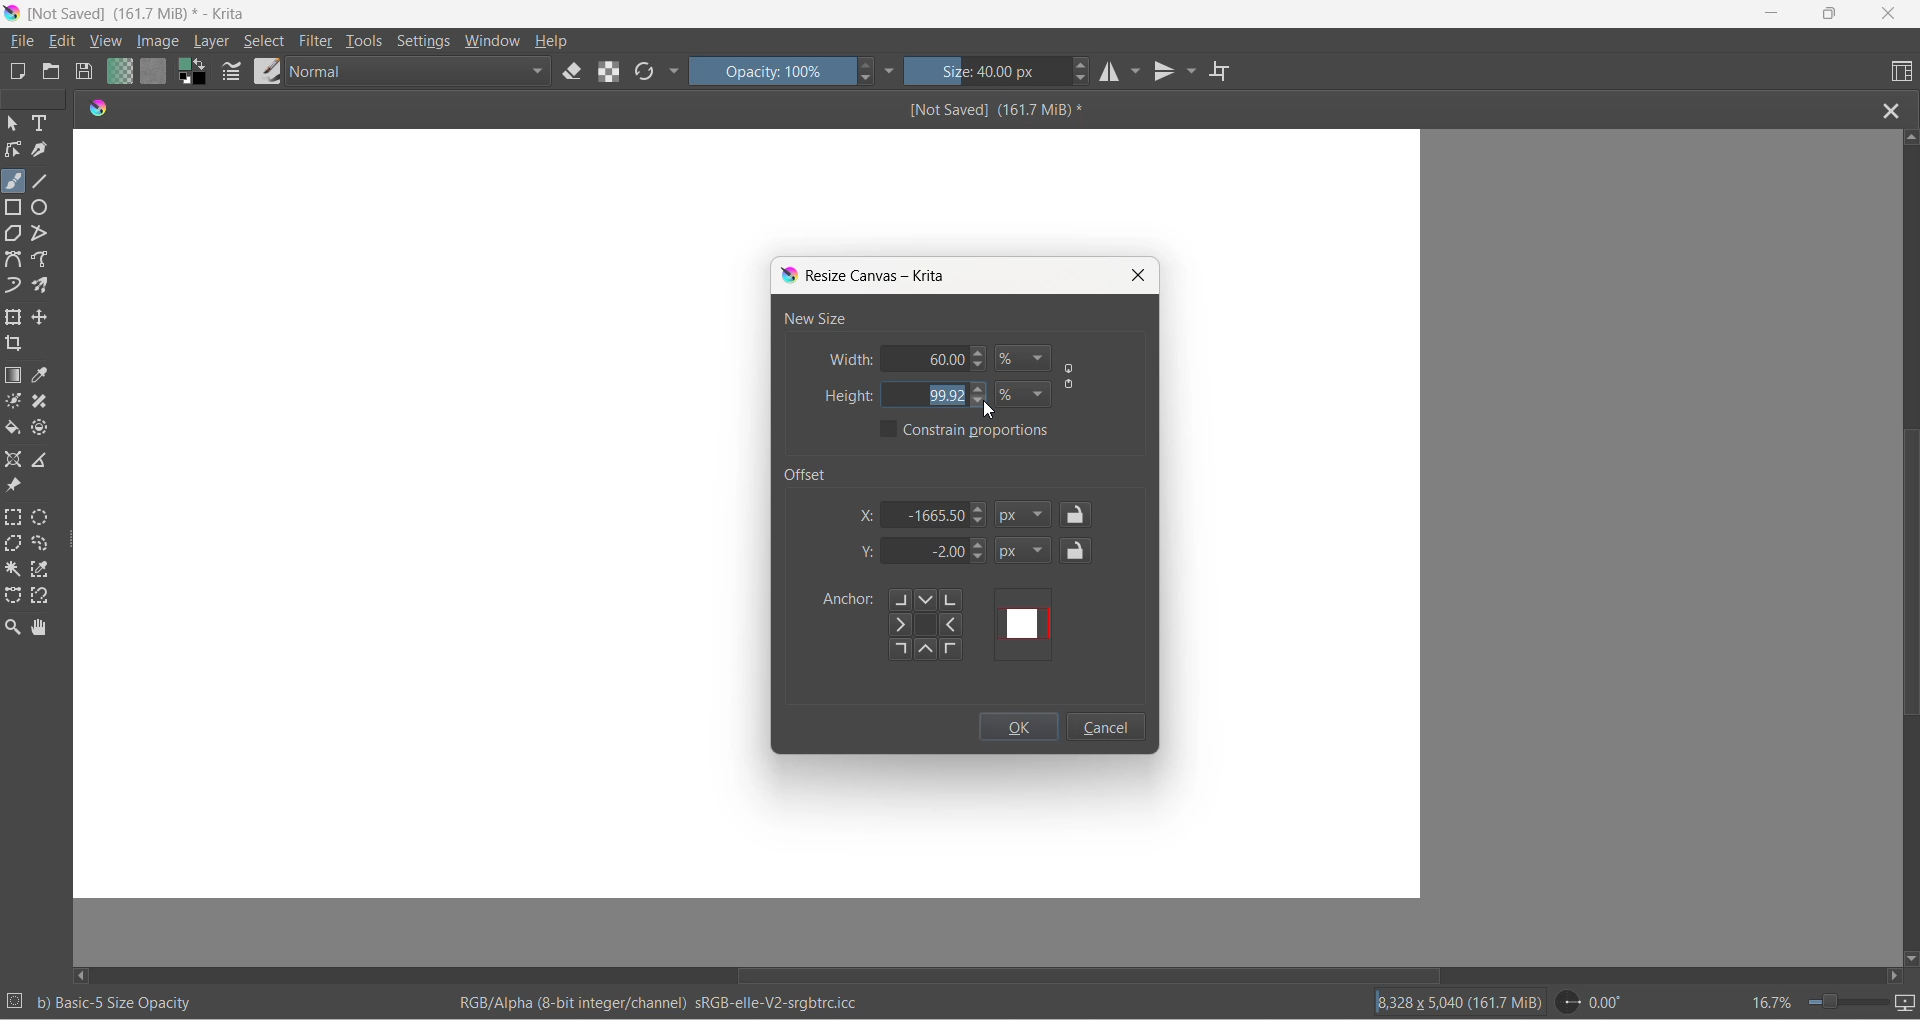 The height and width of the screenshot is (1020, 1920). Describe the element at coordinates (1892, 976) in the screenshot. I see `scroll right button` at that location.